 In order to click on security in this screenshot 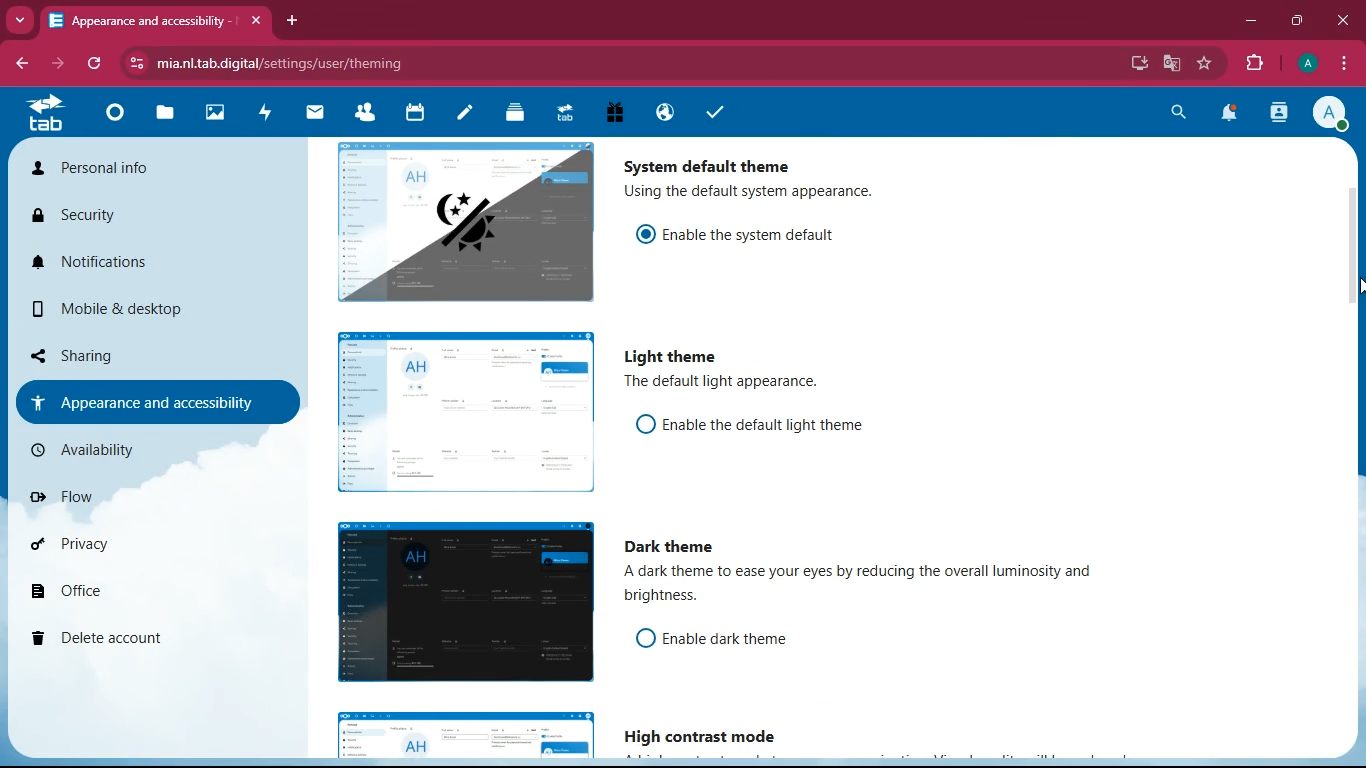, I will do `click(109, 219)`.